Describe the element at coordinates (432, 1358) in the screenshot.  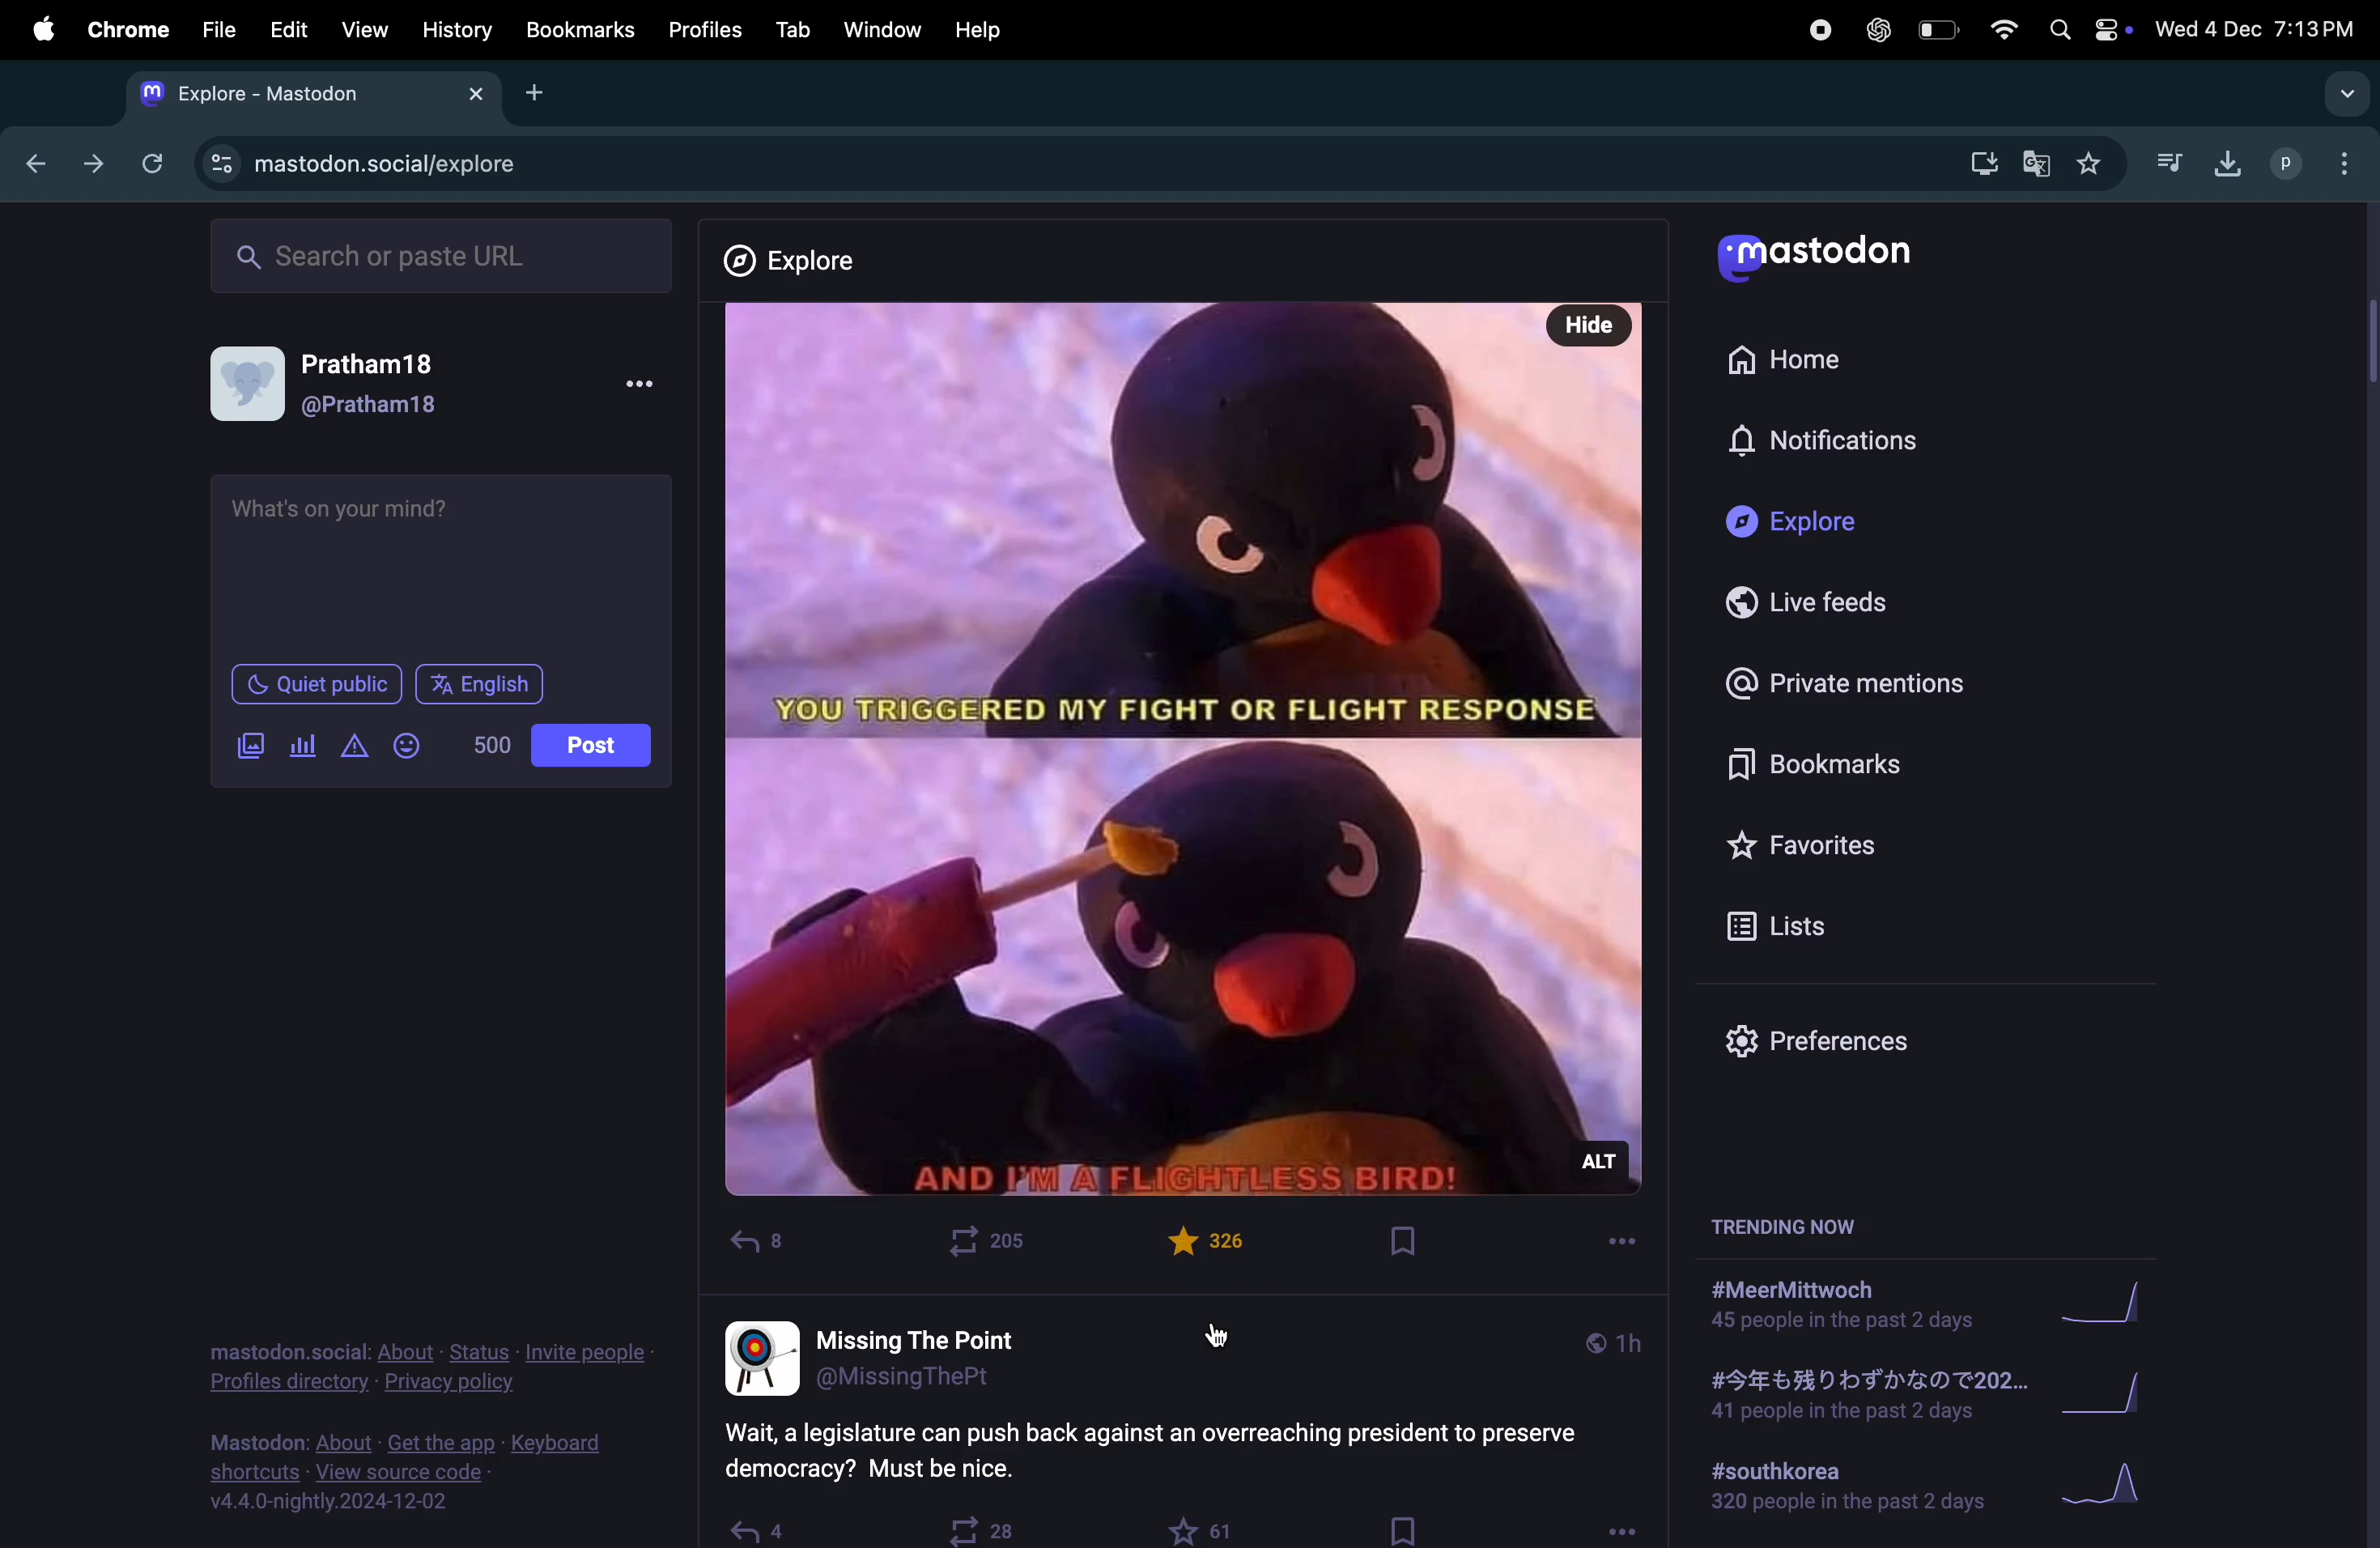
I see `profile directory` at that location.